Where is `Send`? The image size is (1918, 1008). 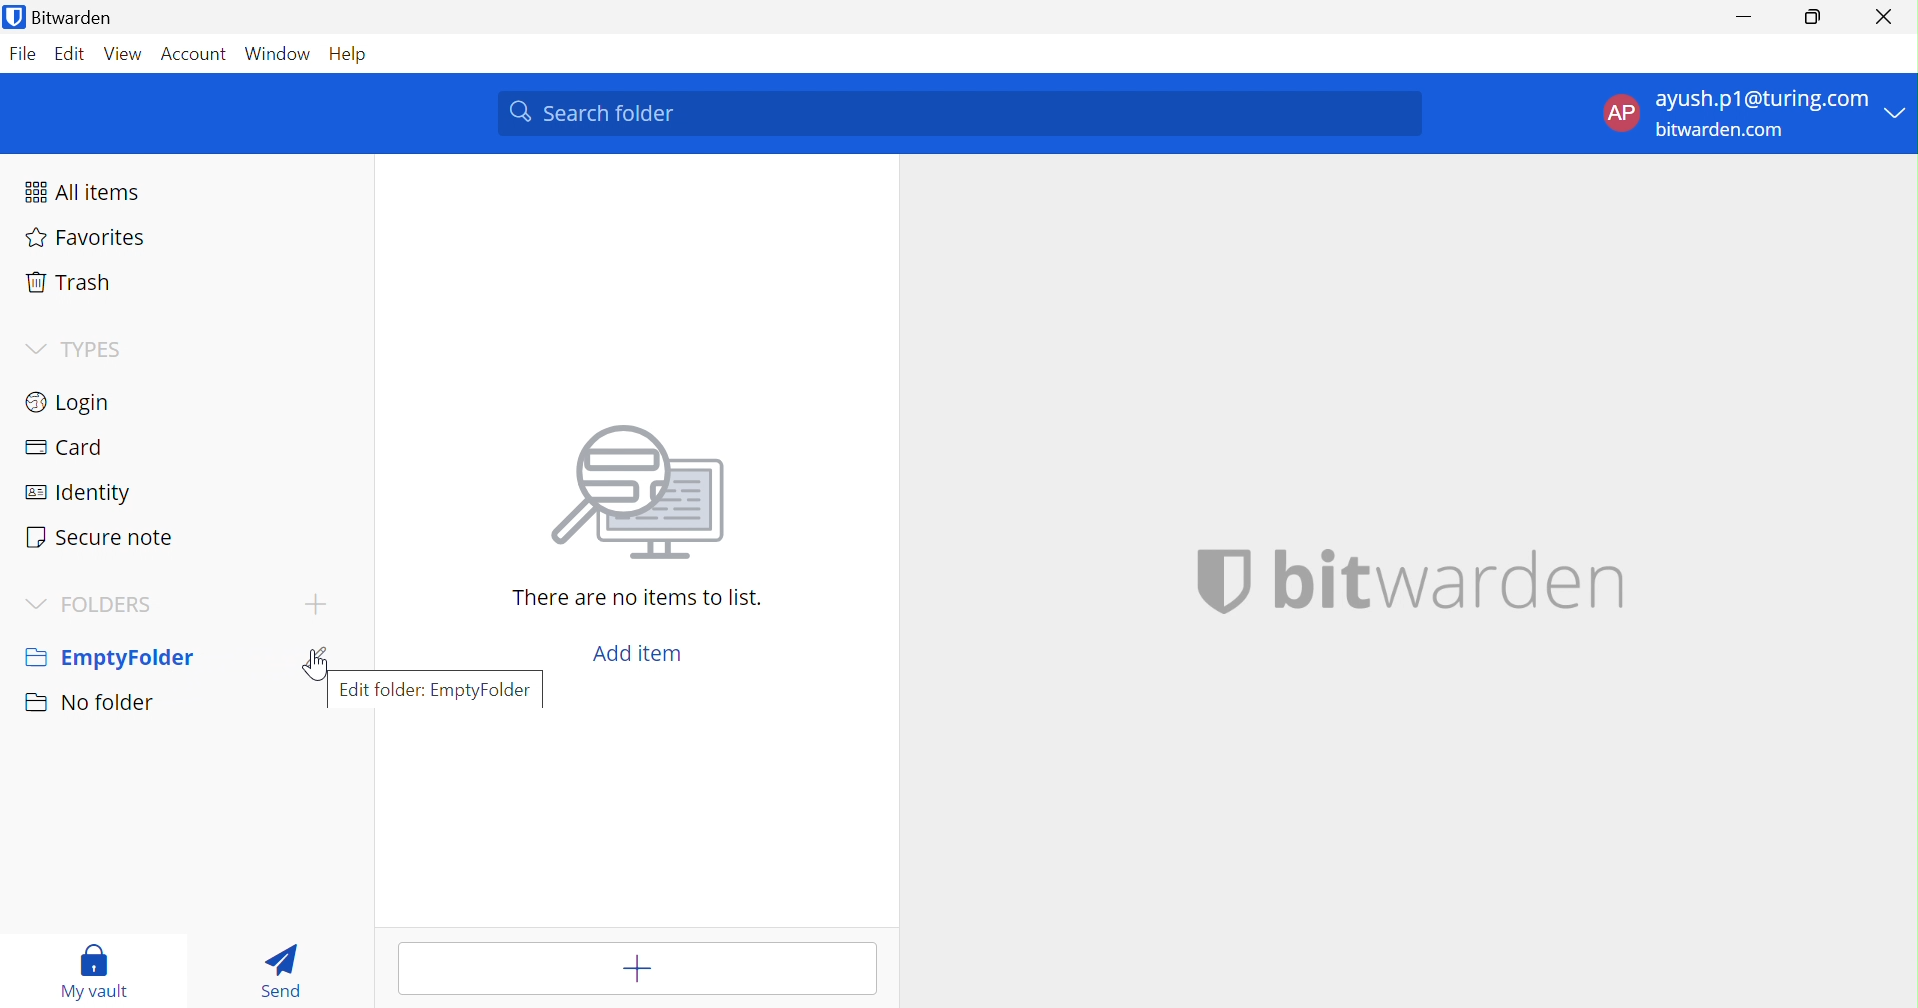
Send is located at coordinates (290, 970).